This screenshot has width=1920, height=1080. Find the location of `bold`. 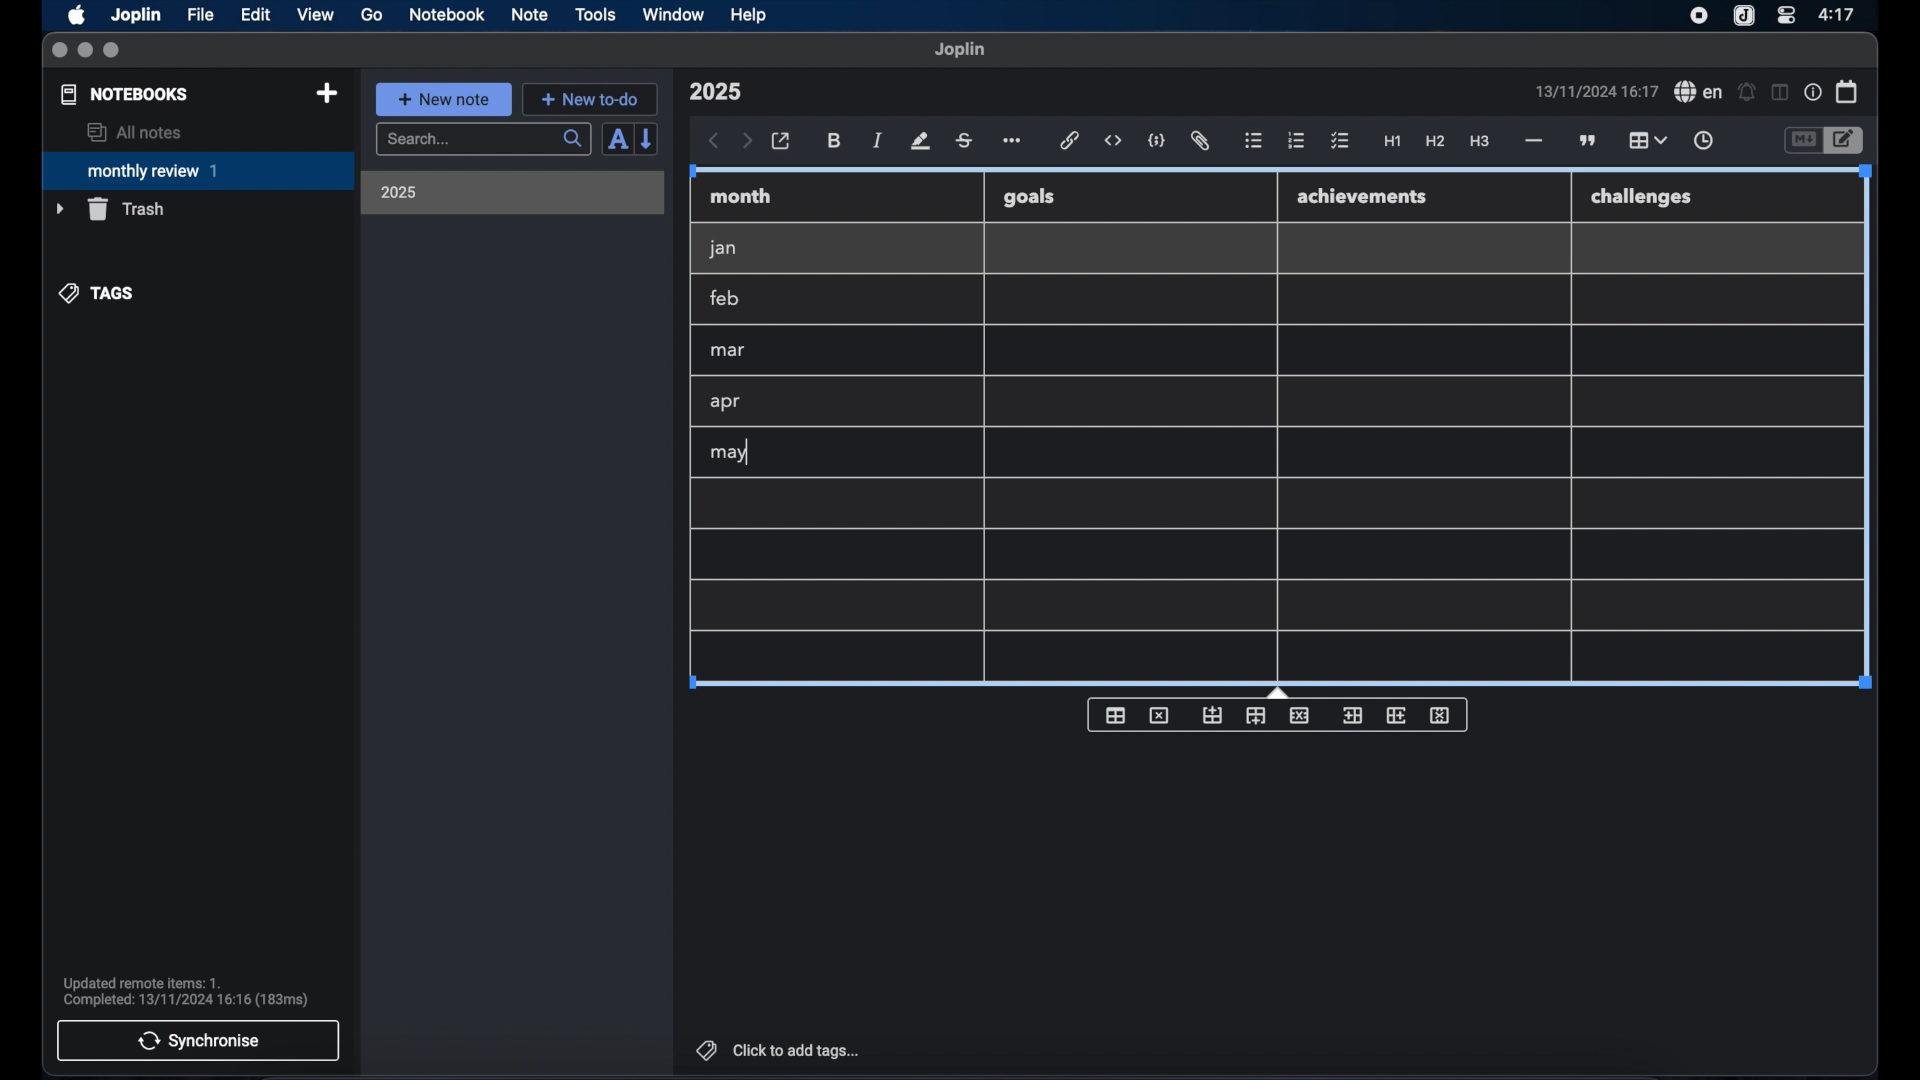

bold is located at coordinates (836, 141).